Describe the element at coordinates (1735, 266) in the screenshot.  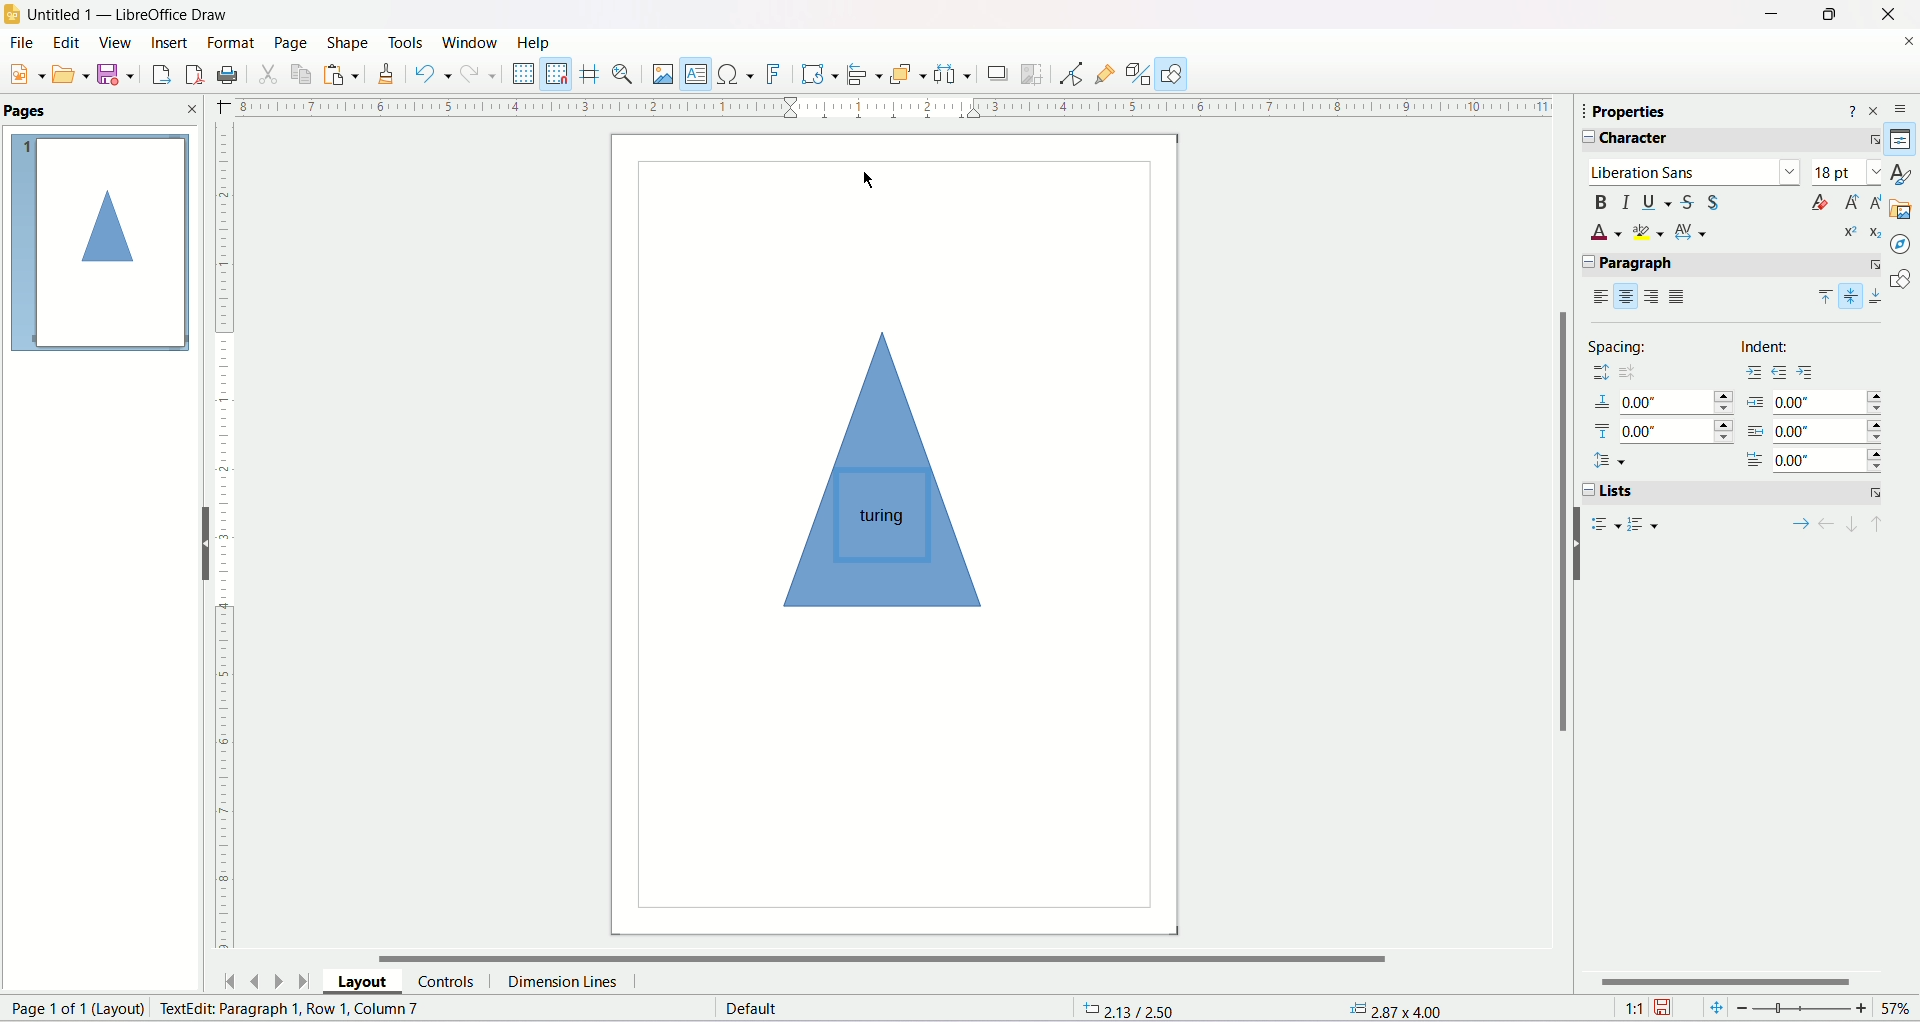
I see `paragraph` at that location.